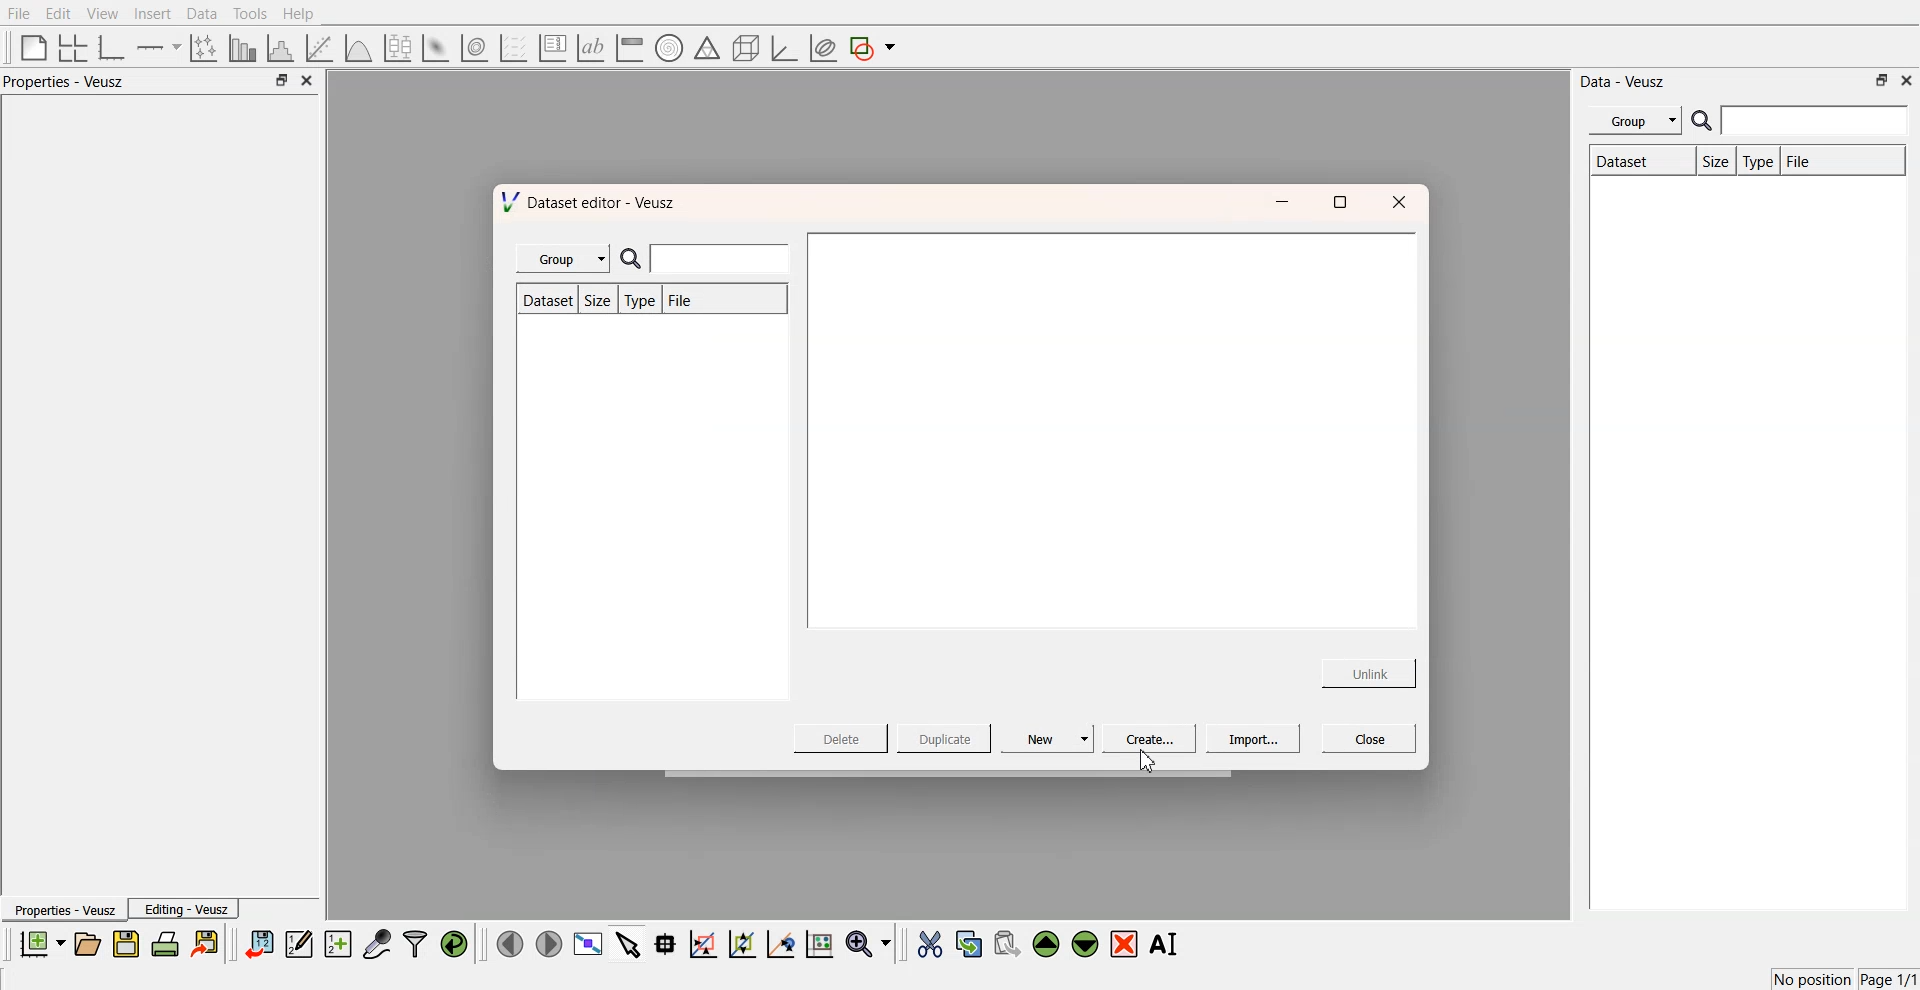  I want to click on Properties - Veusz, so click(64, 911).